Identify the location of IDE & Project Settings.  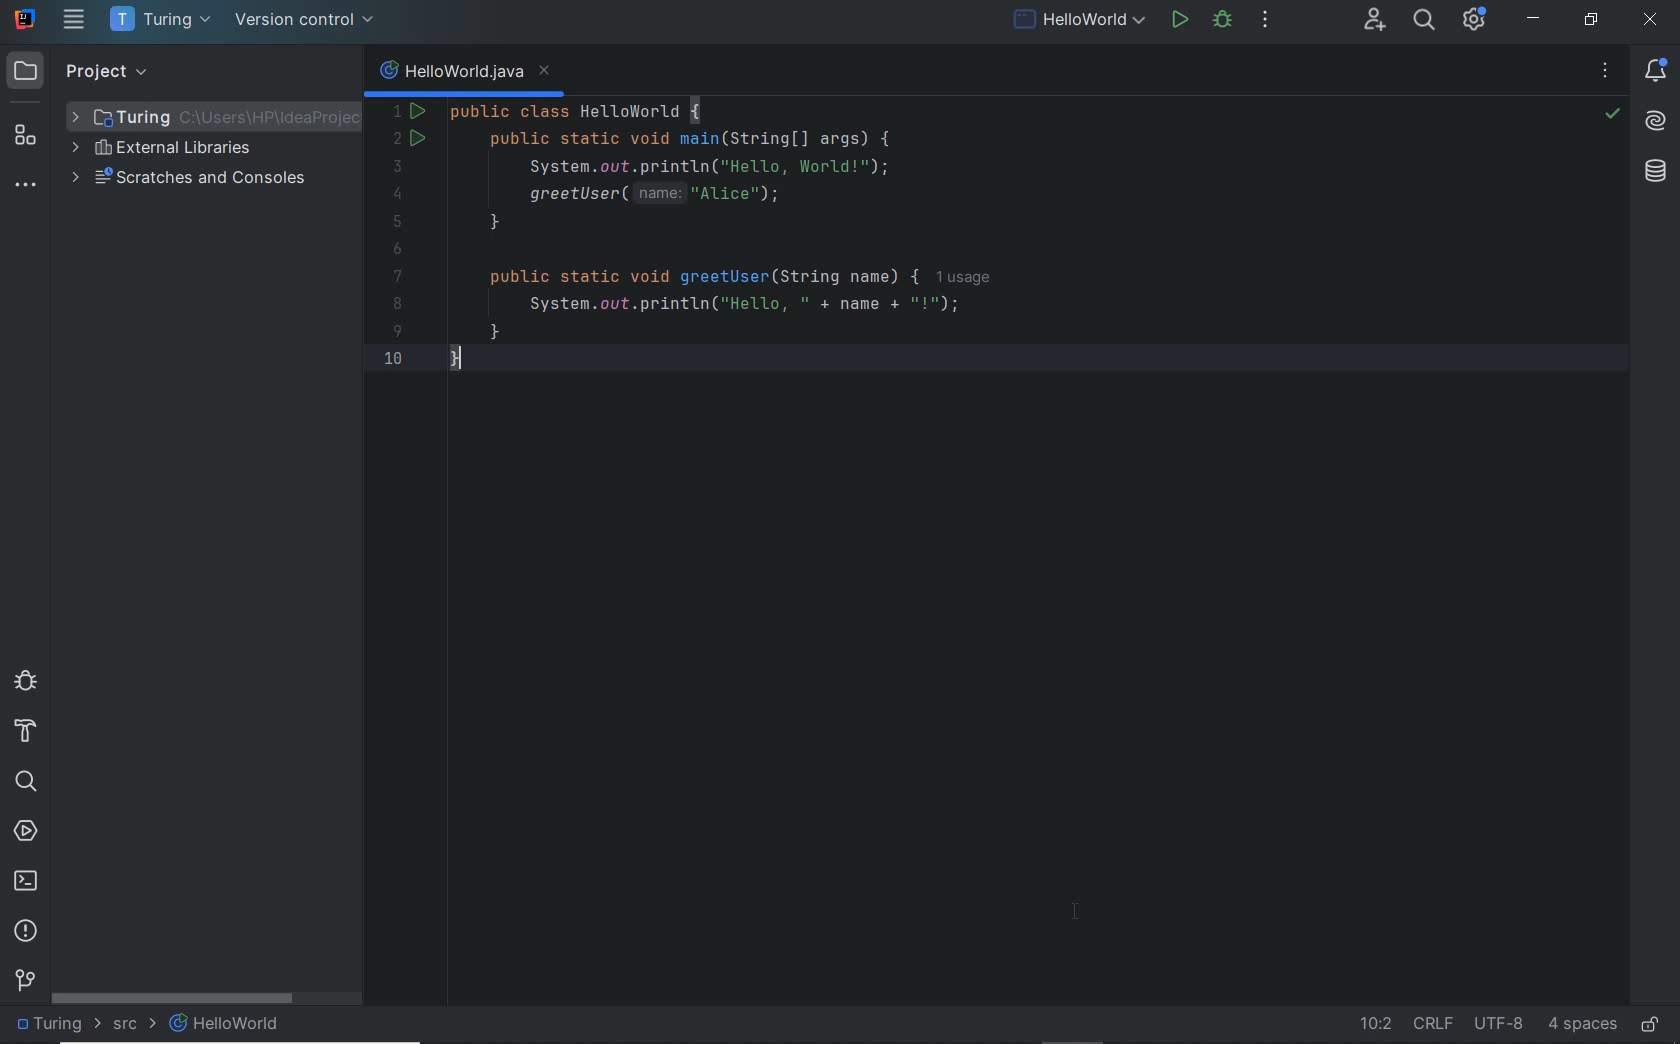
(1474, 19).